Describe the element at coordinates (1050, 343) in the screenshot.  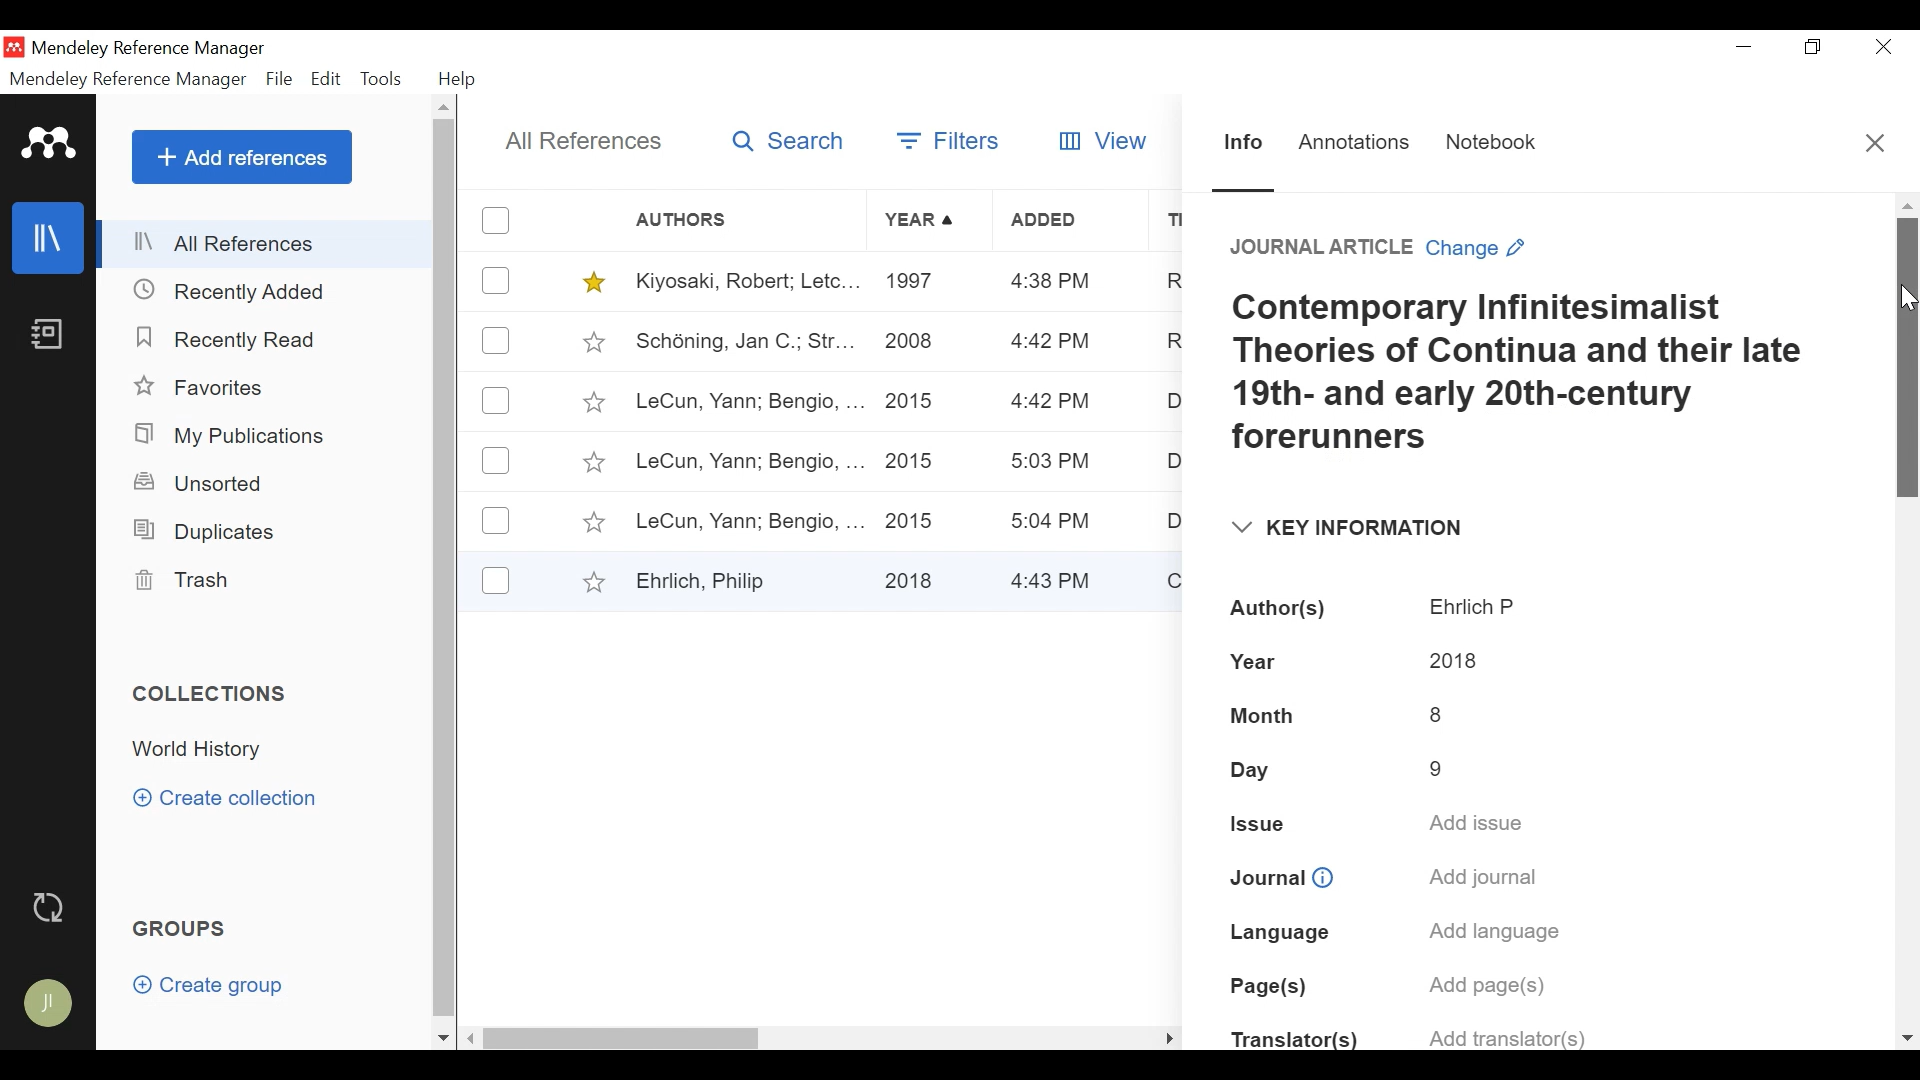
I see `4:42 PM` at that location.